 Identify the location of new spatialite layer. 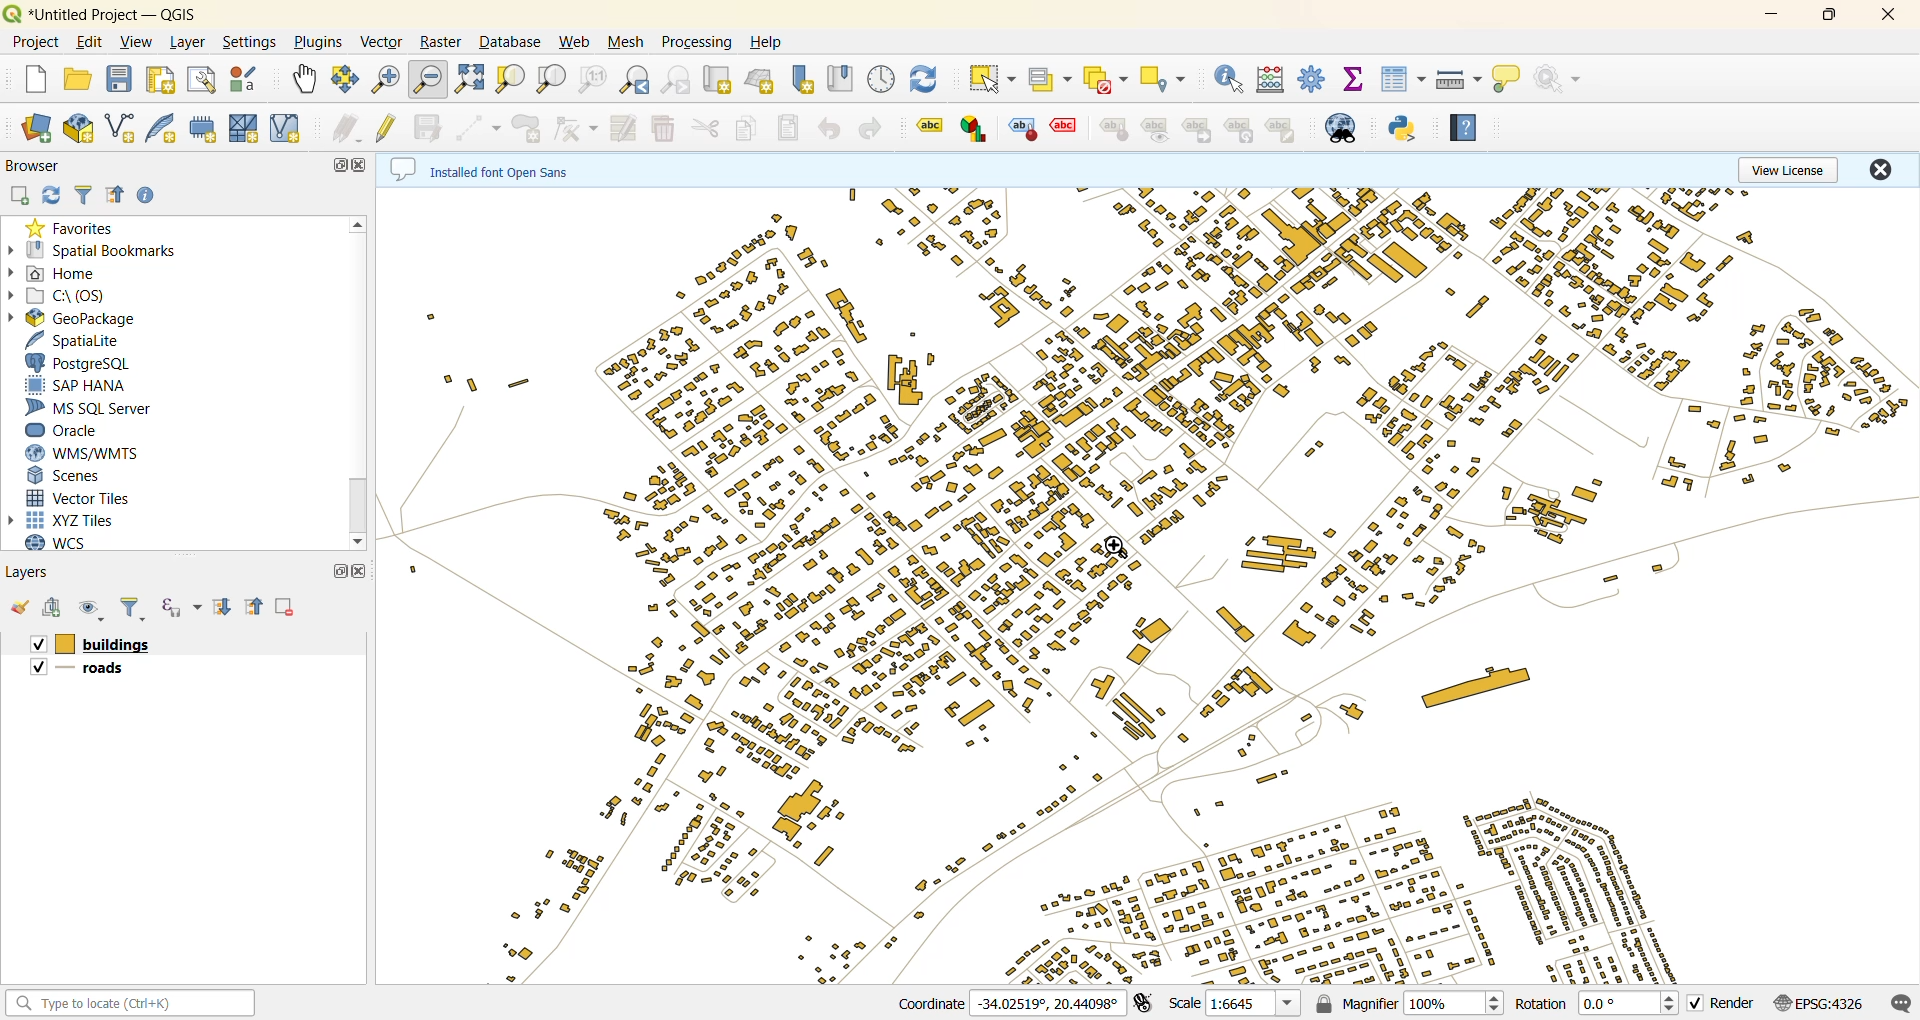
(167, 130).